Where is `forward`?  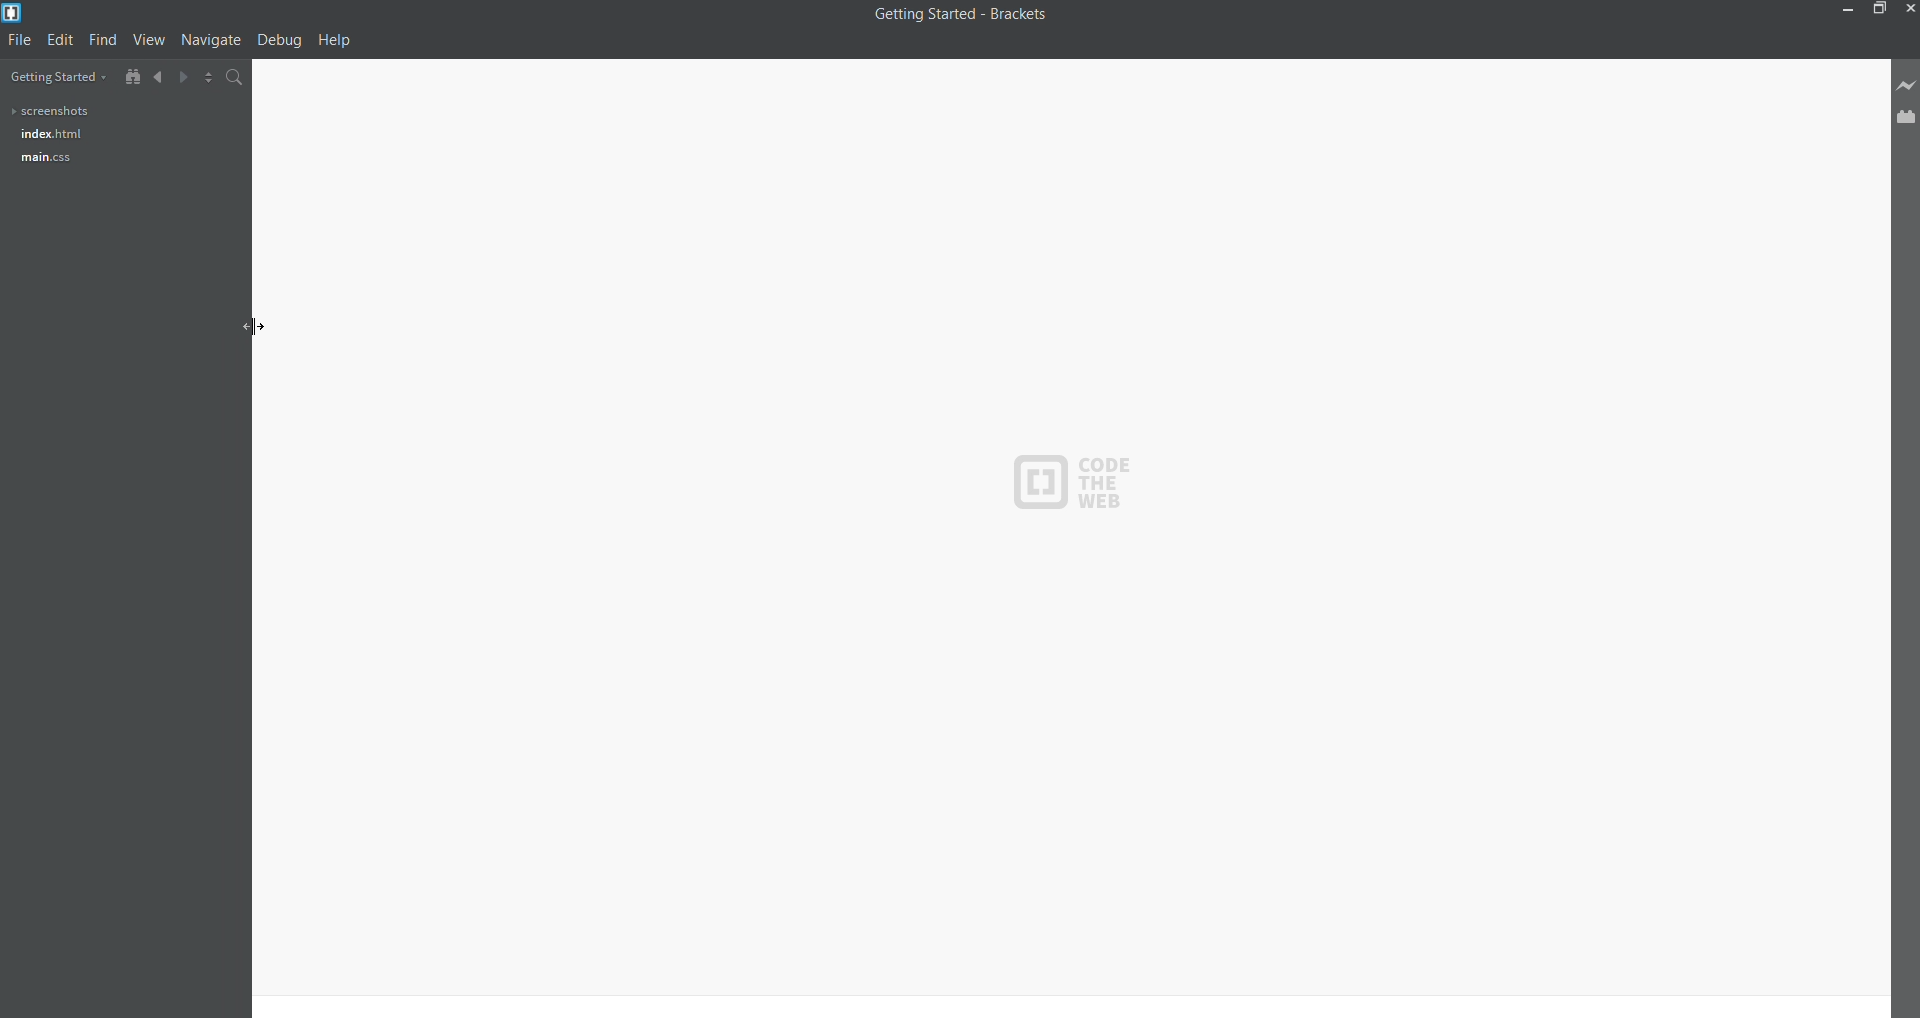 forward is located at coordinates (175, 77).